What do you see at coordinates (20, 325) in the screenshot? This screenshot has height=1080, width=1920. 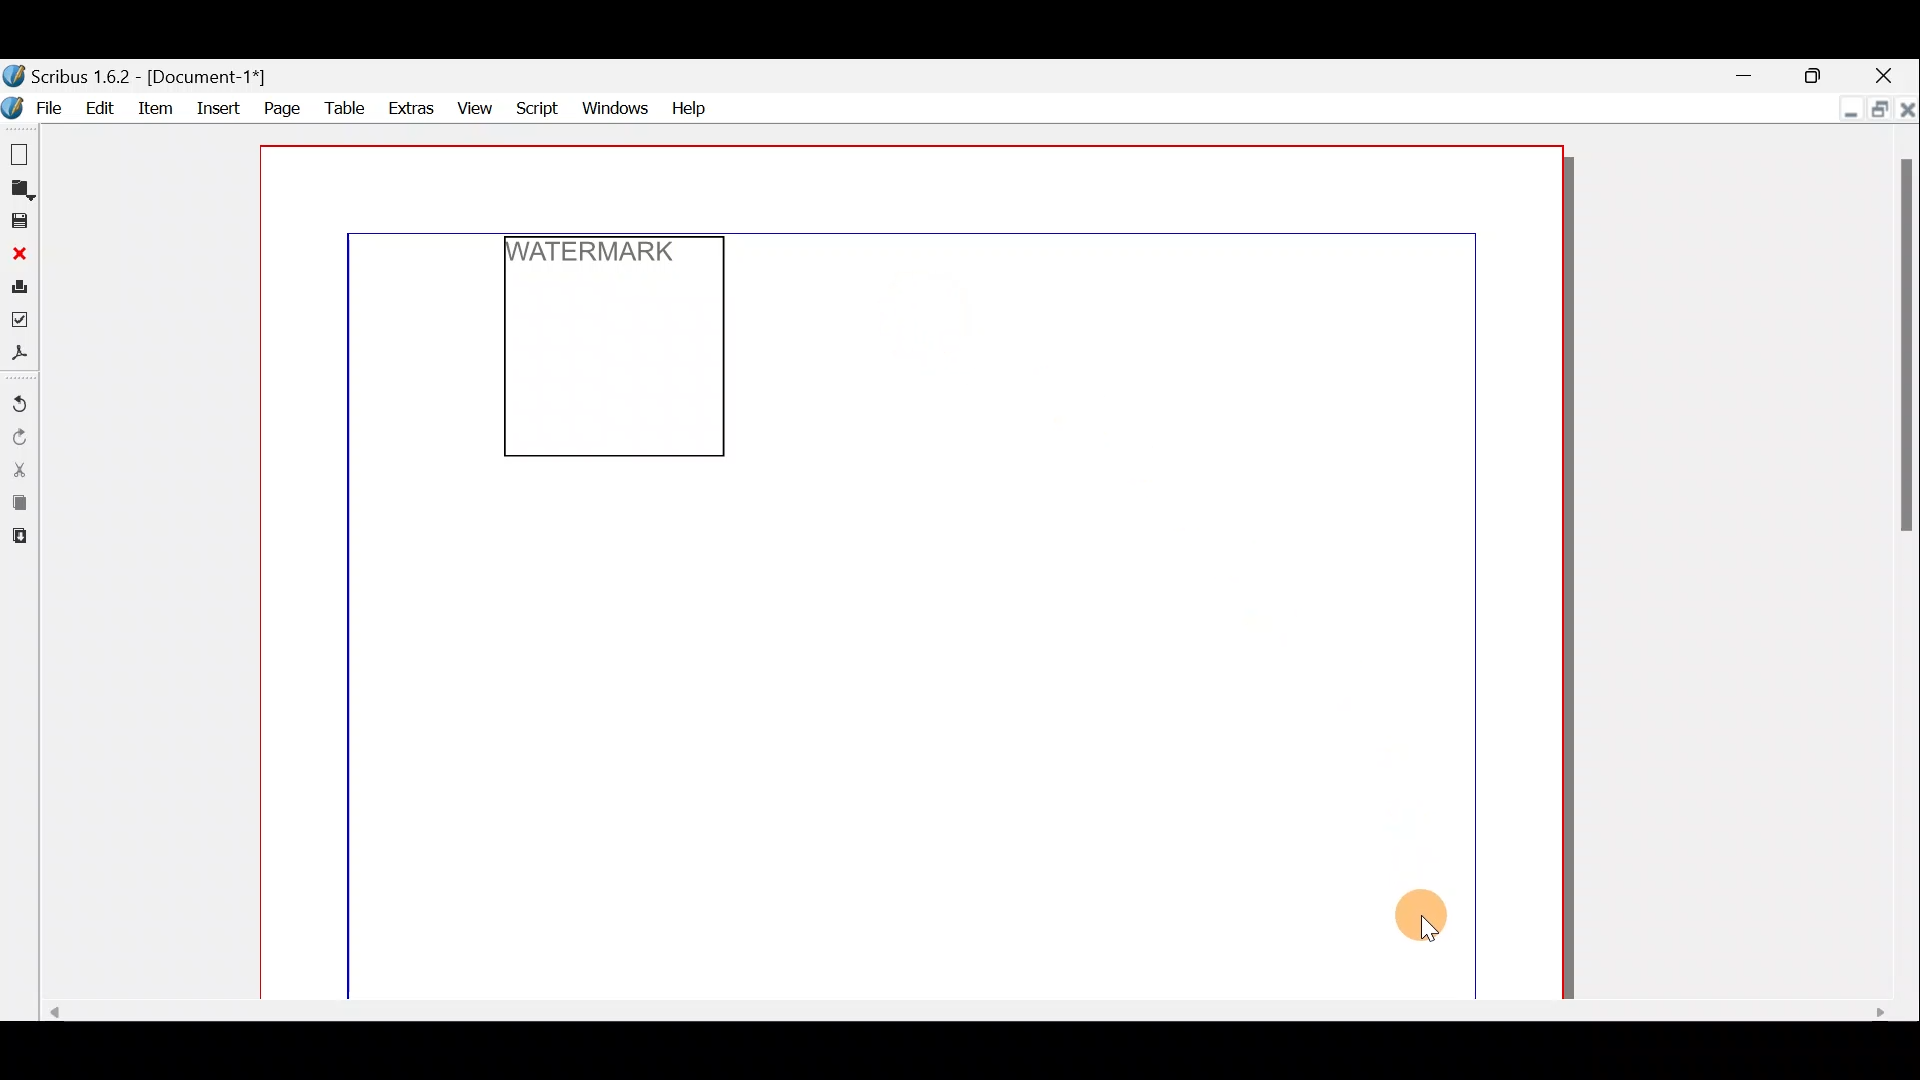 I see `Preflight verifier` at bounding box center [20, 325].